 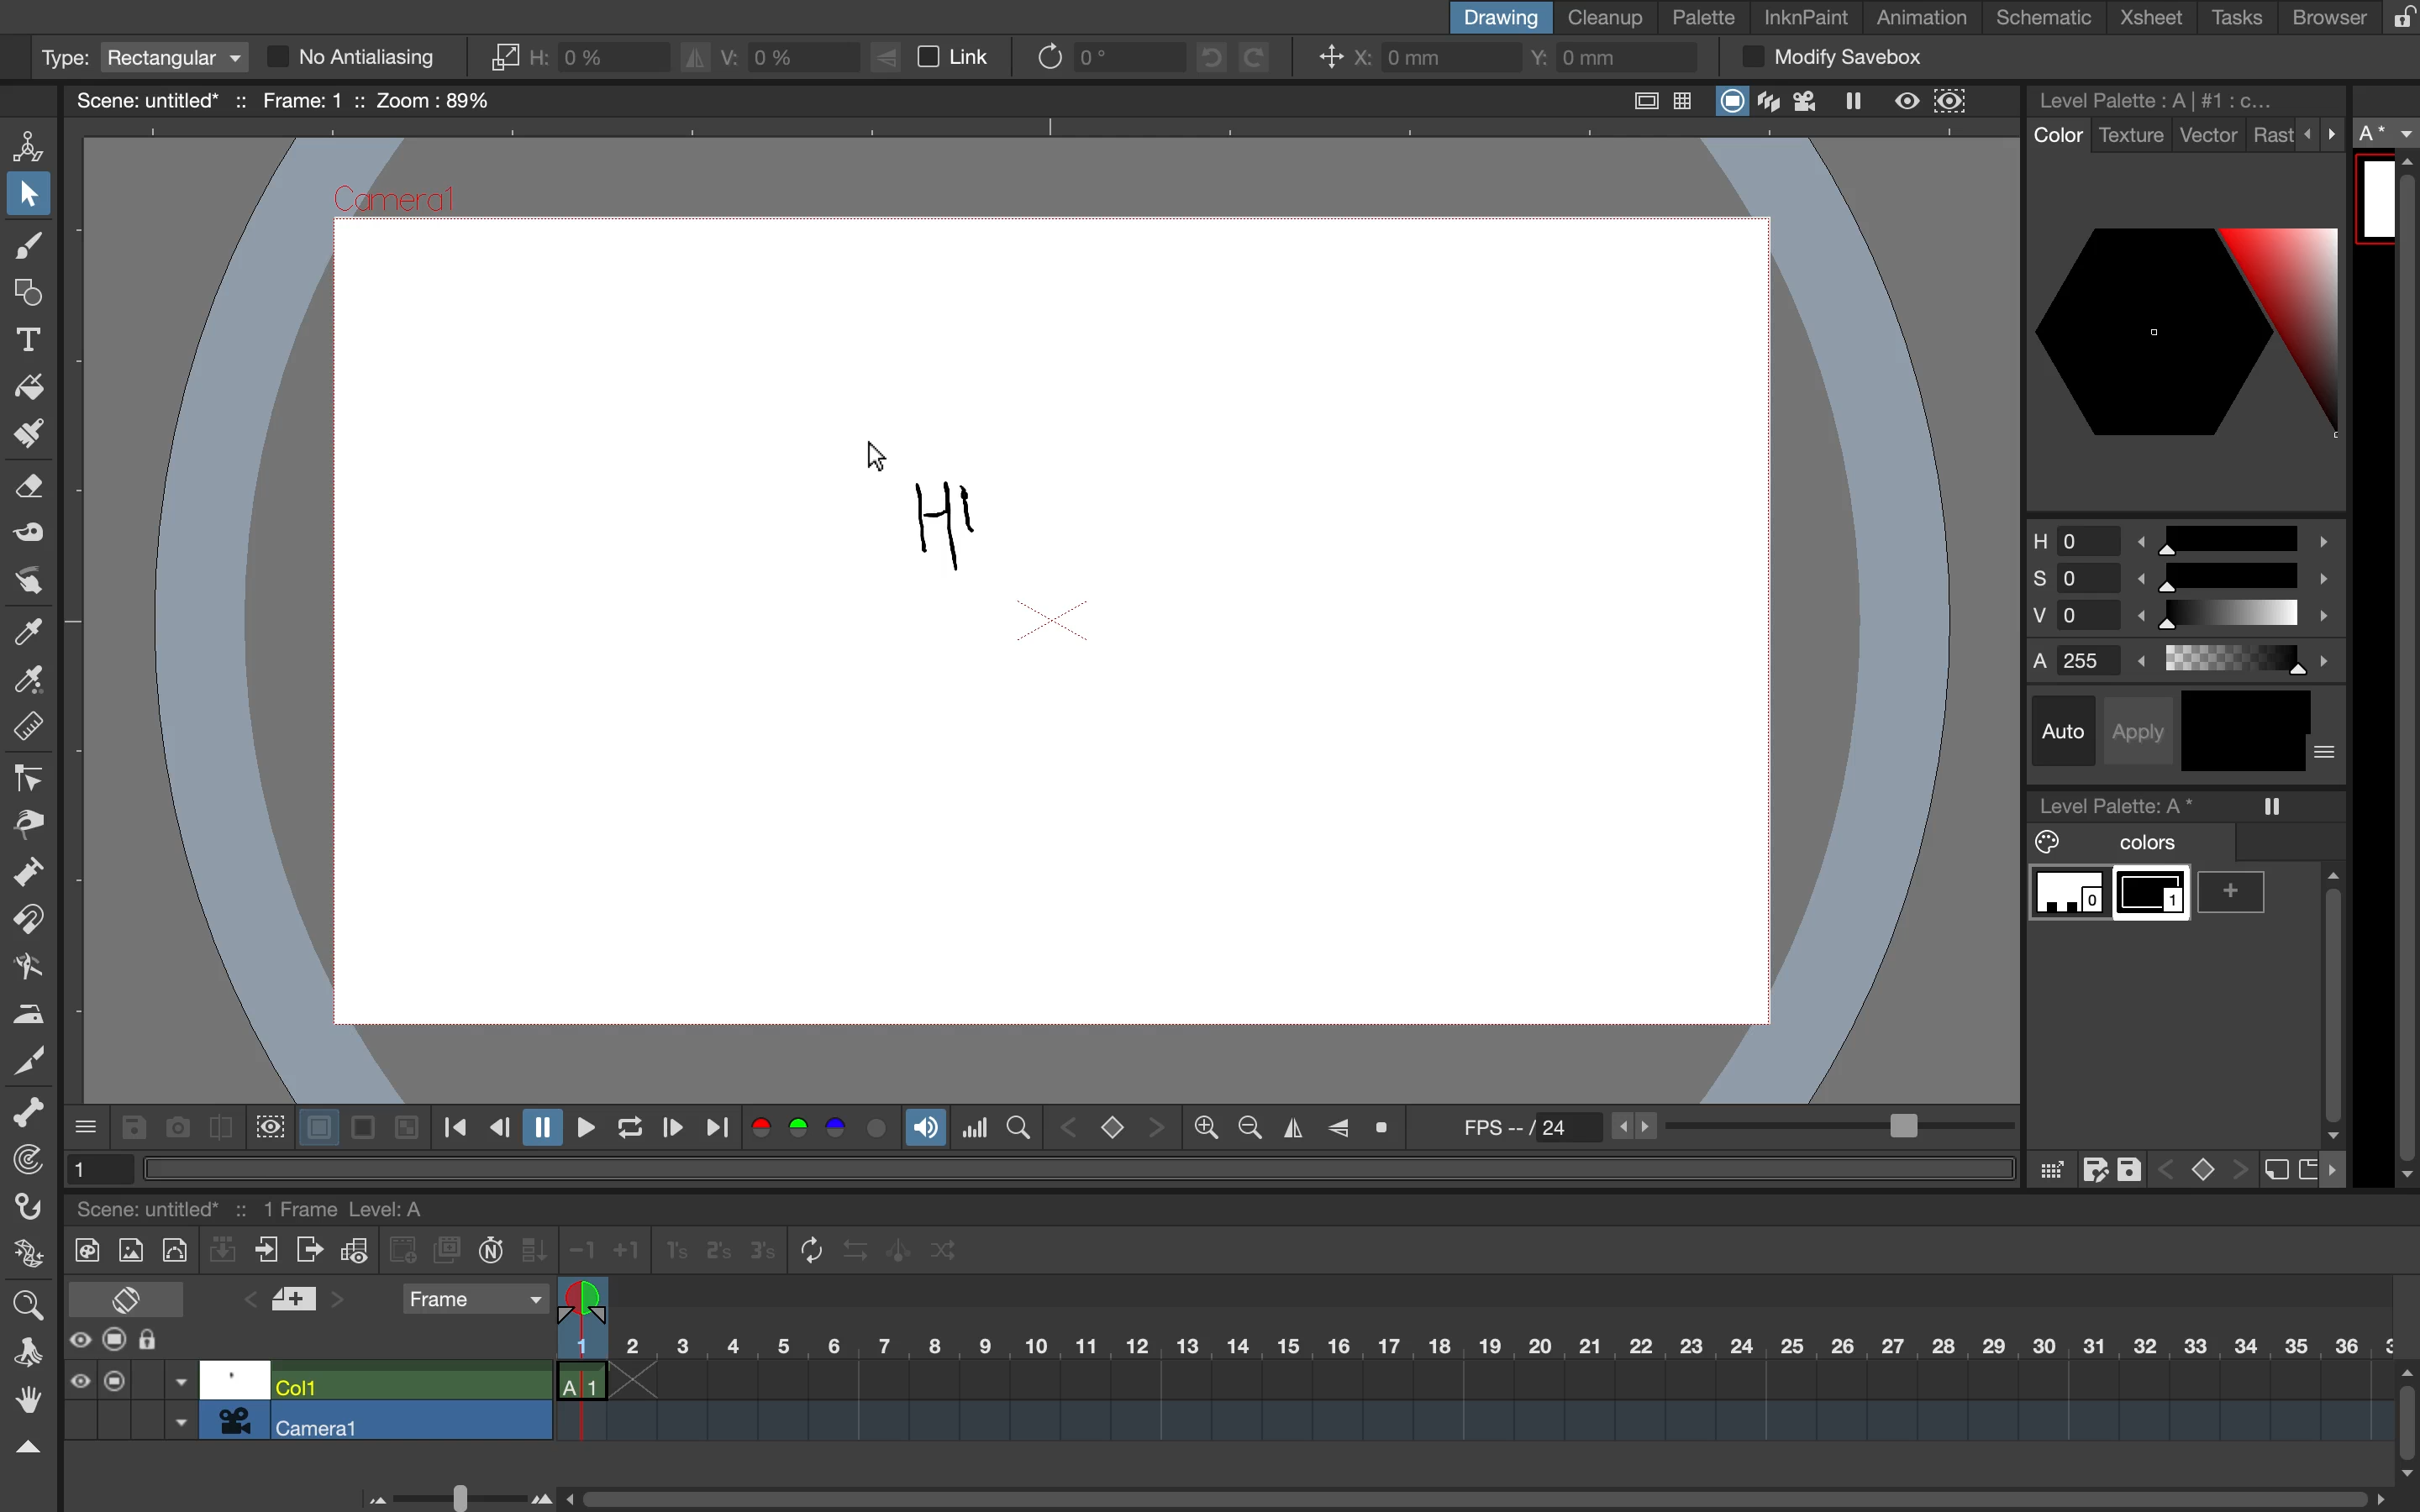 What do you see at coordinates (855, 1251) in the screenshot?
I see `reverse` at bounding box center [855, 1251].